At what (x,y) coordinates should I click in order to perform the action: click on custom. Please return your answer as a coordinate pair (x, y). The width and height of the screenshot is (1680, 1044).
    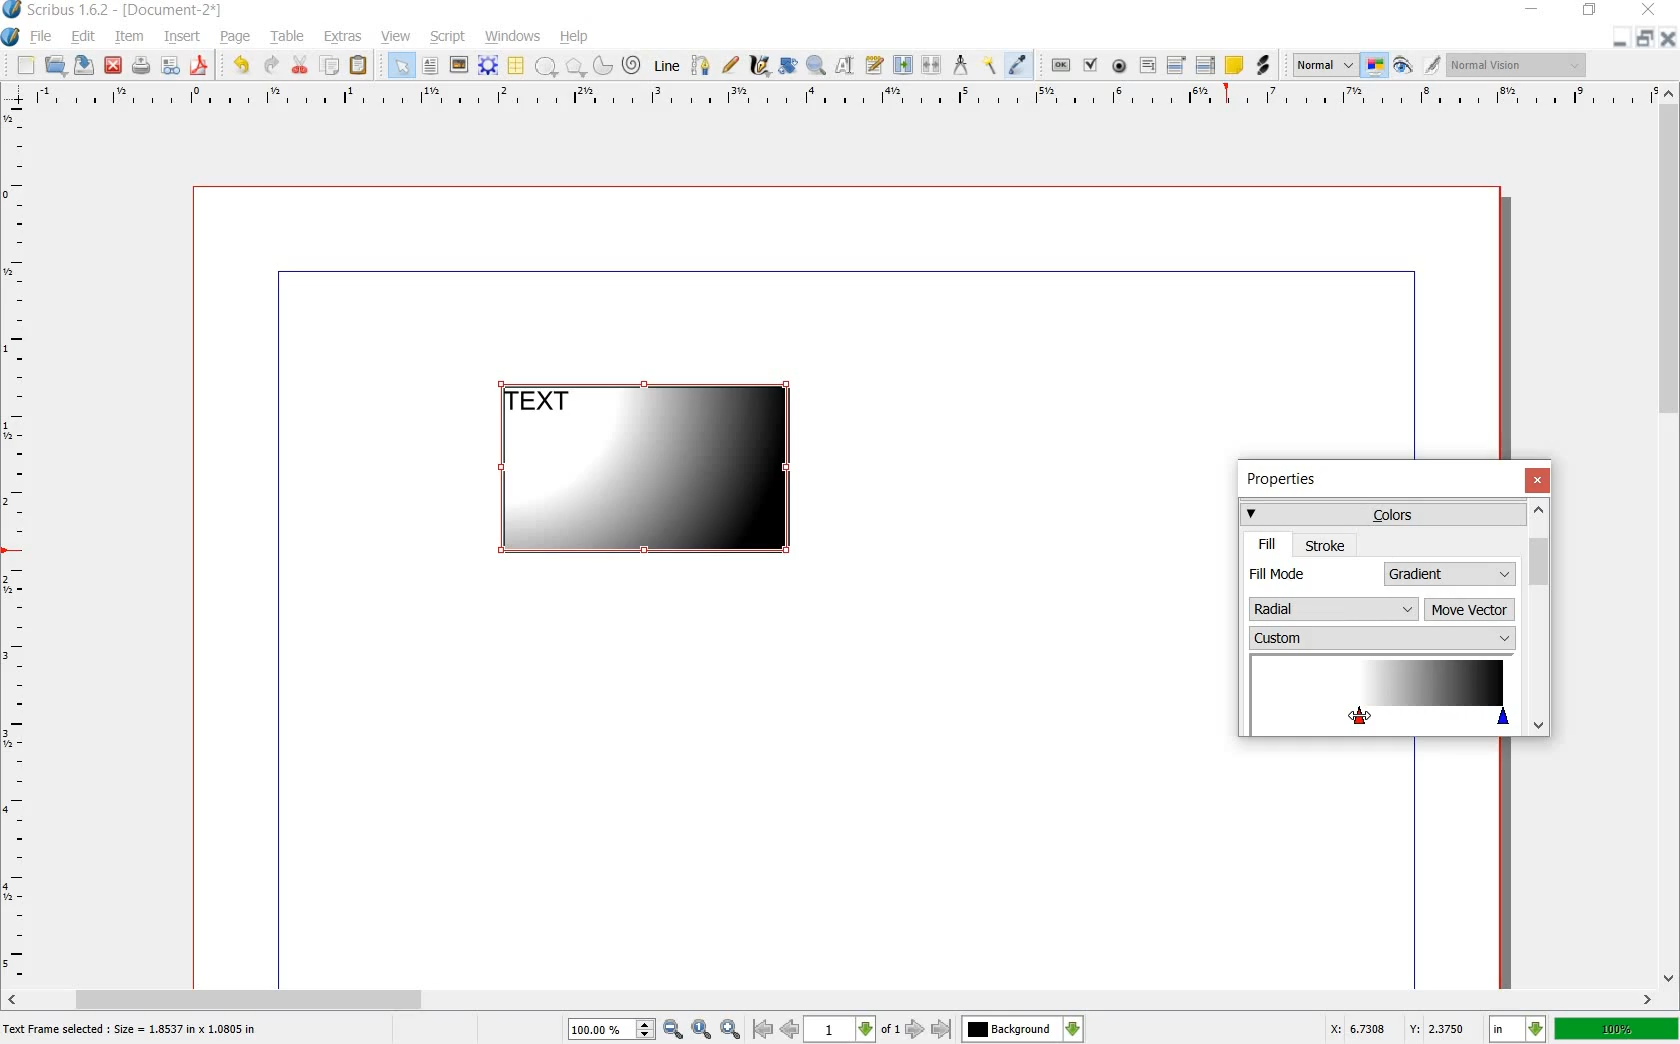
    Looking at the image, I should click on (1381, 638).